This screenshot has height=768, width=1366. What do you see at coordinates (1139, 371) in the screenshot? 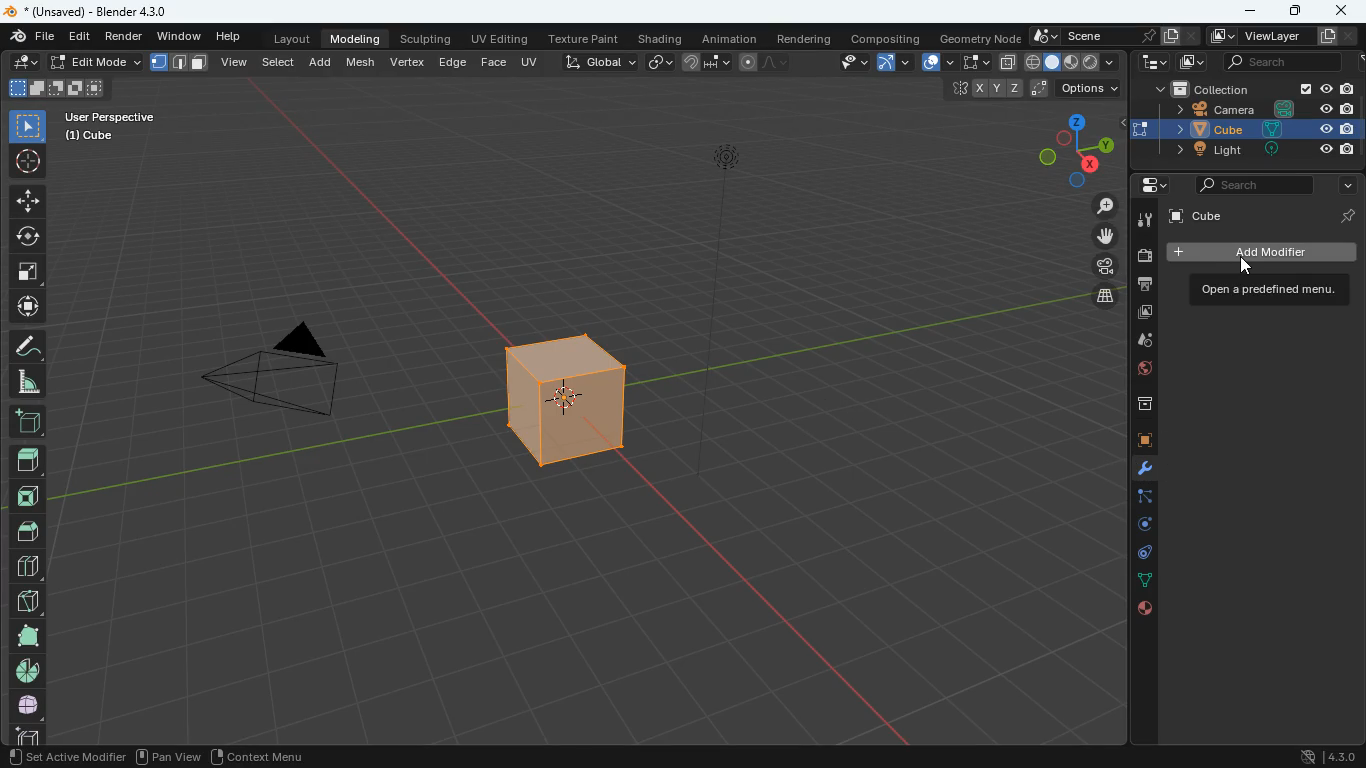
I see `world` at bounding box center [1139, 371].